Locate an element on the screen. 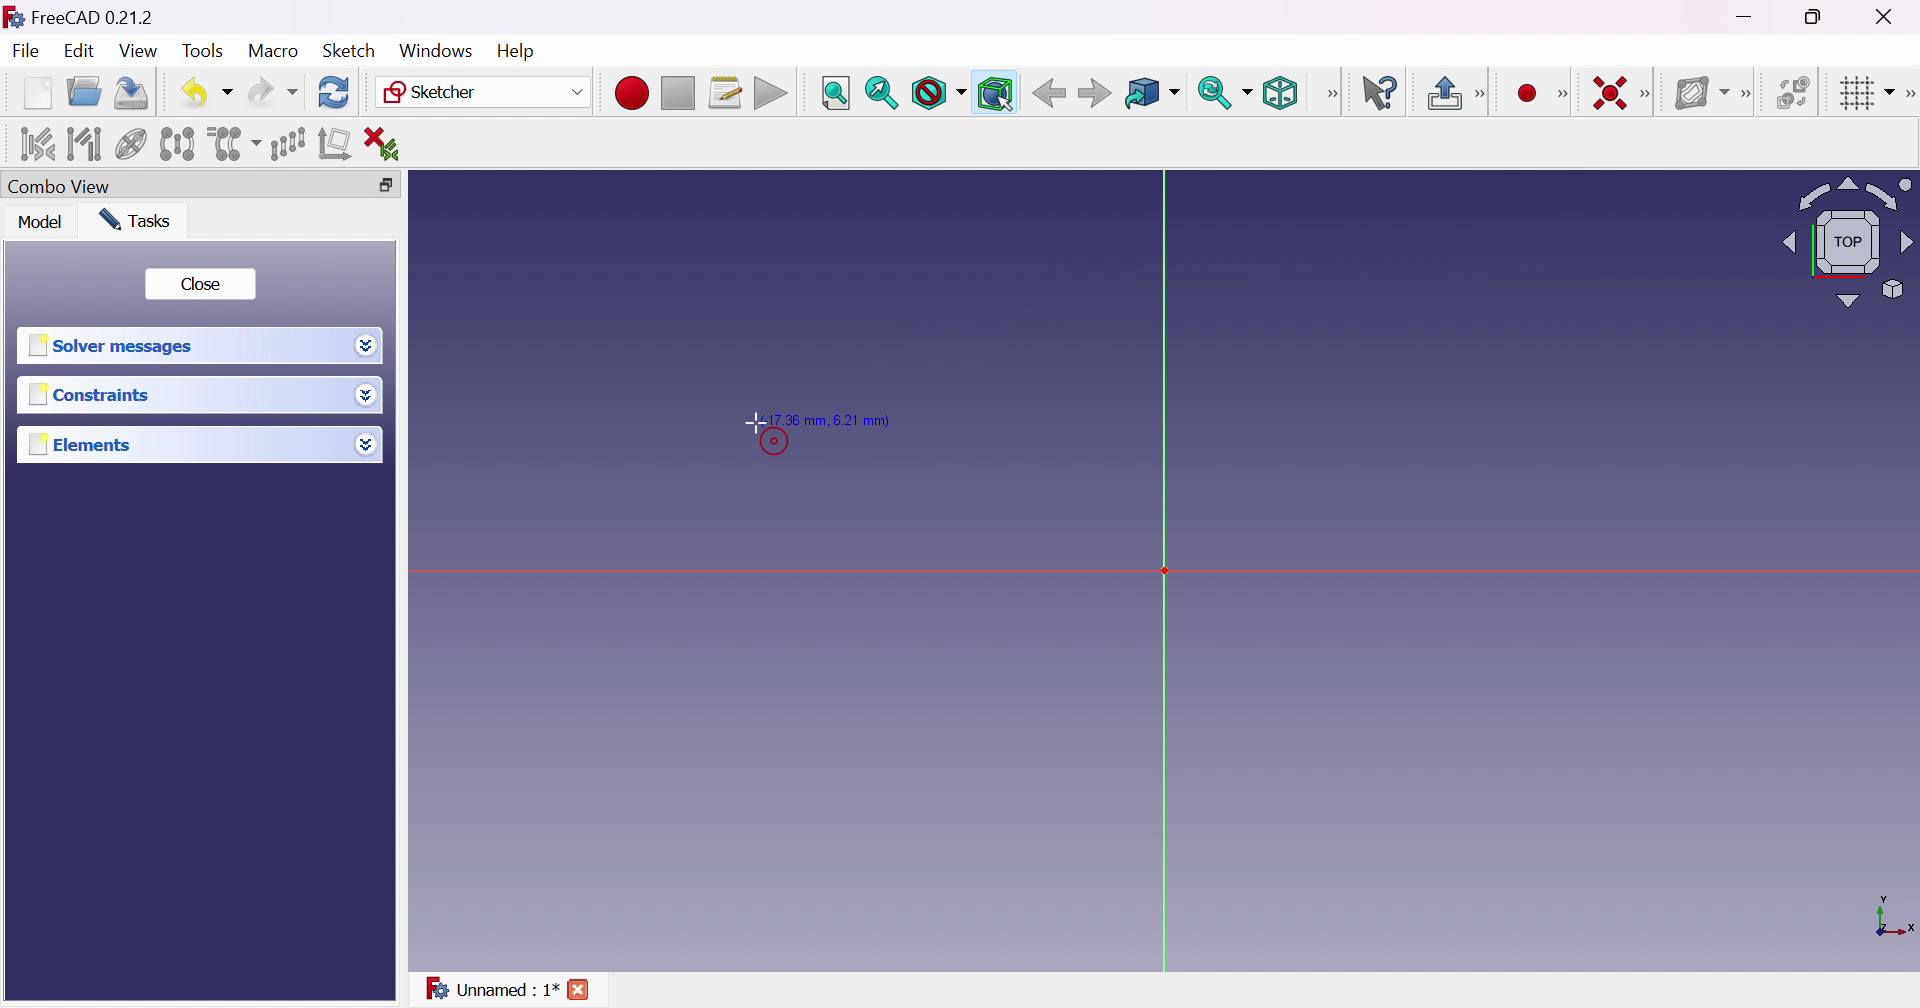  Execute macro is located at coordinates (772, 94).